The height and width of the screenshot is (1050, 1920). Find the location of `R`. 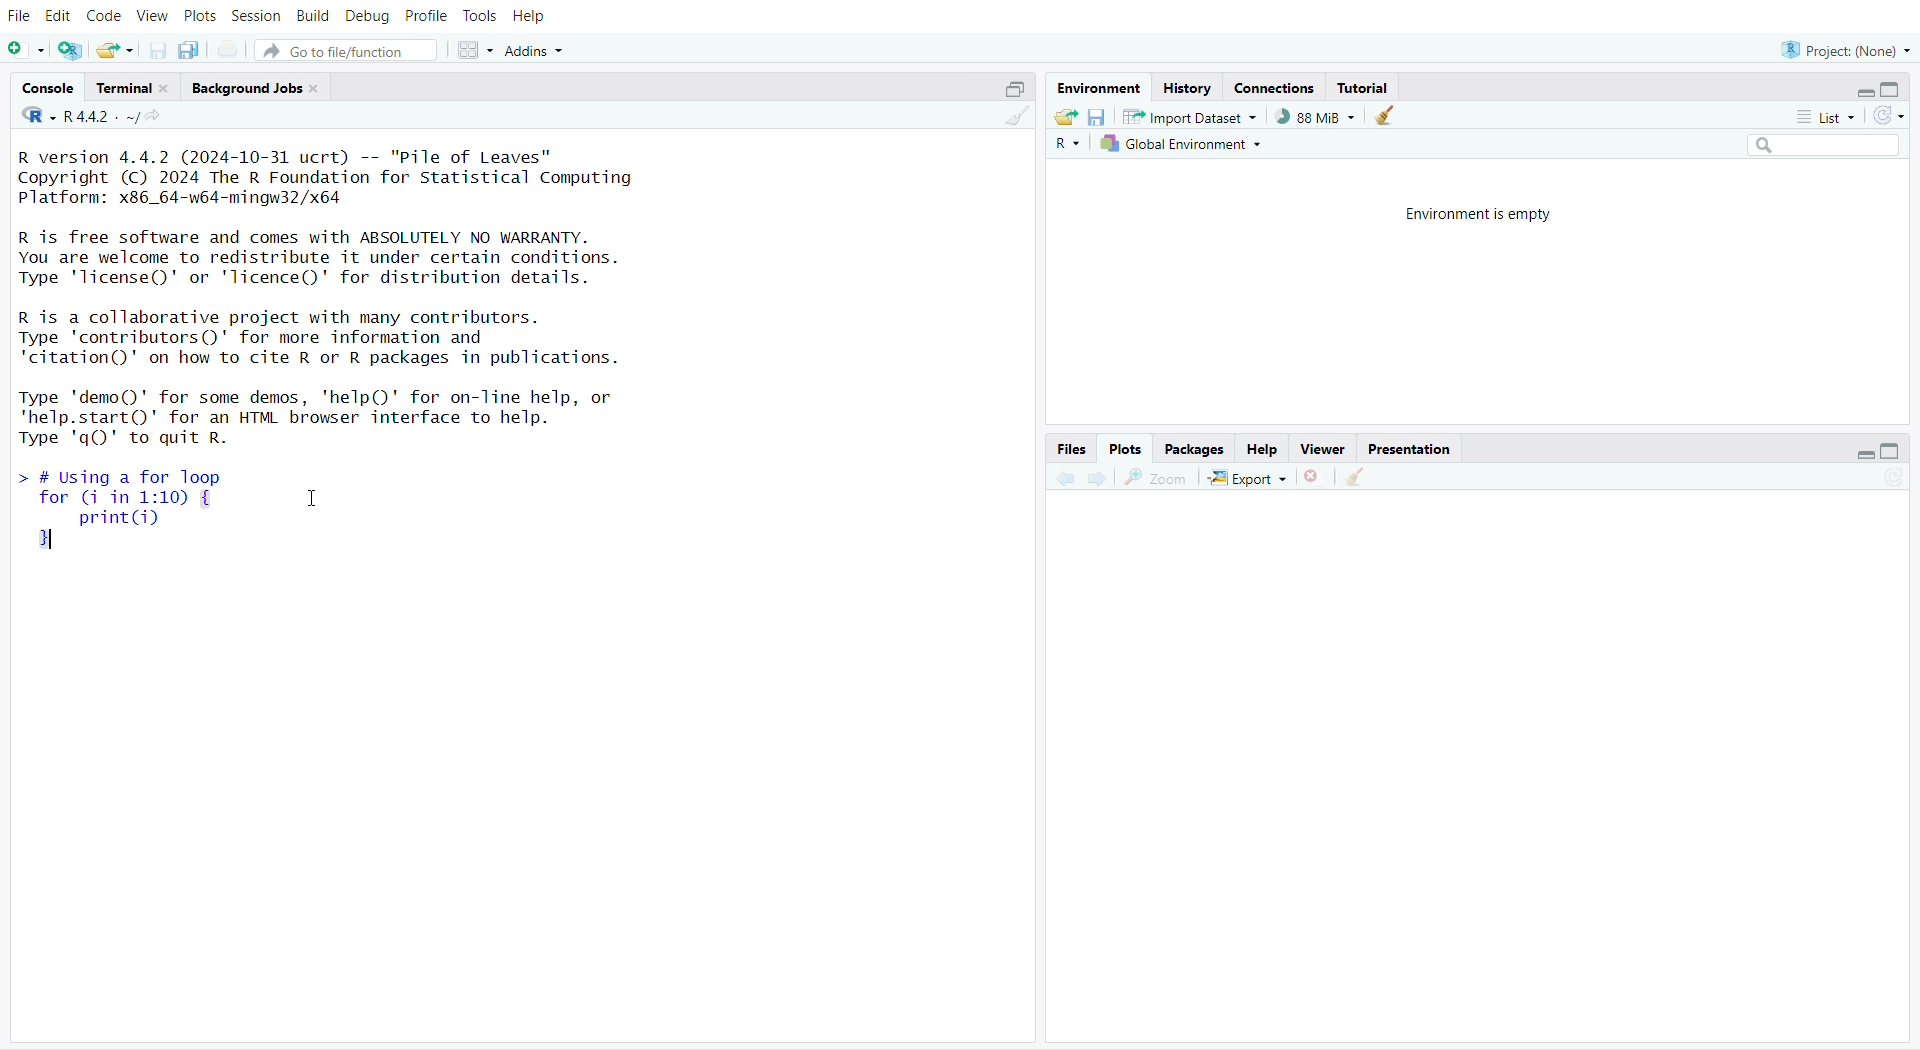

R is located at coordinates (1065, 146).